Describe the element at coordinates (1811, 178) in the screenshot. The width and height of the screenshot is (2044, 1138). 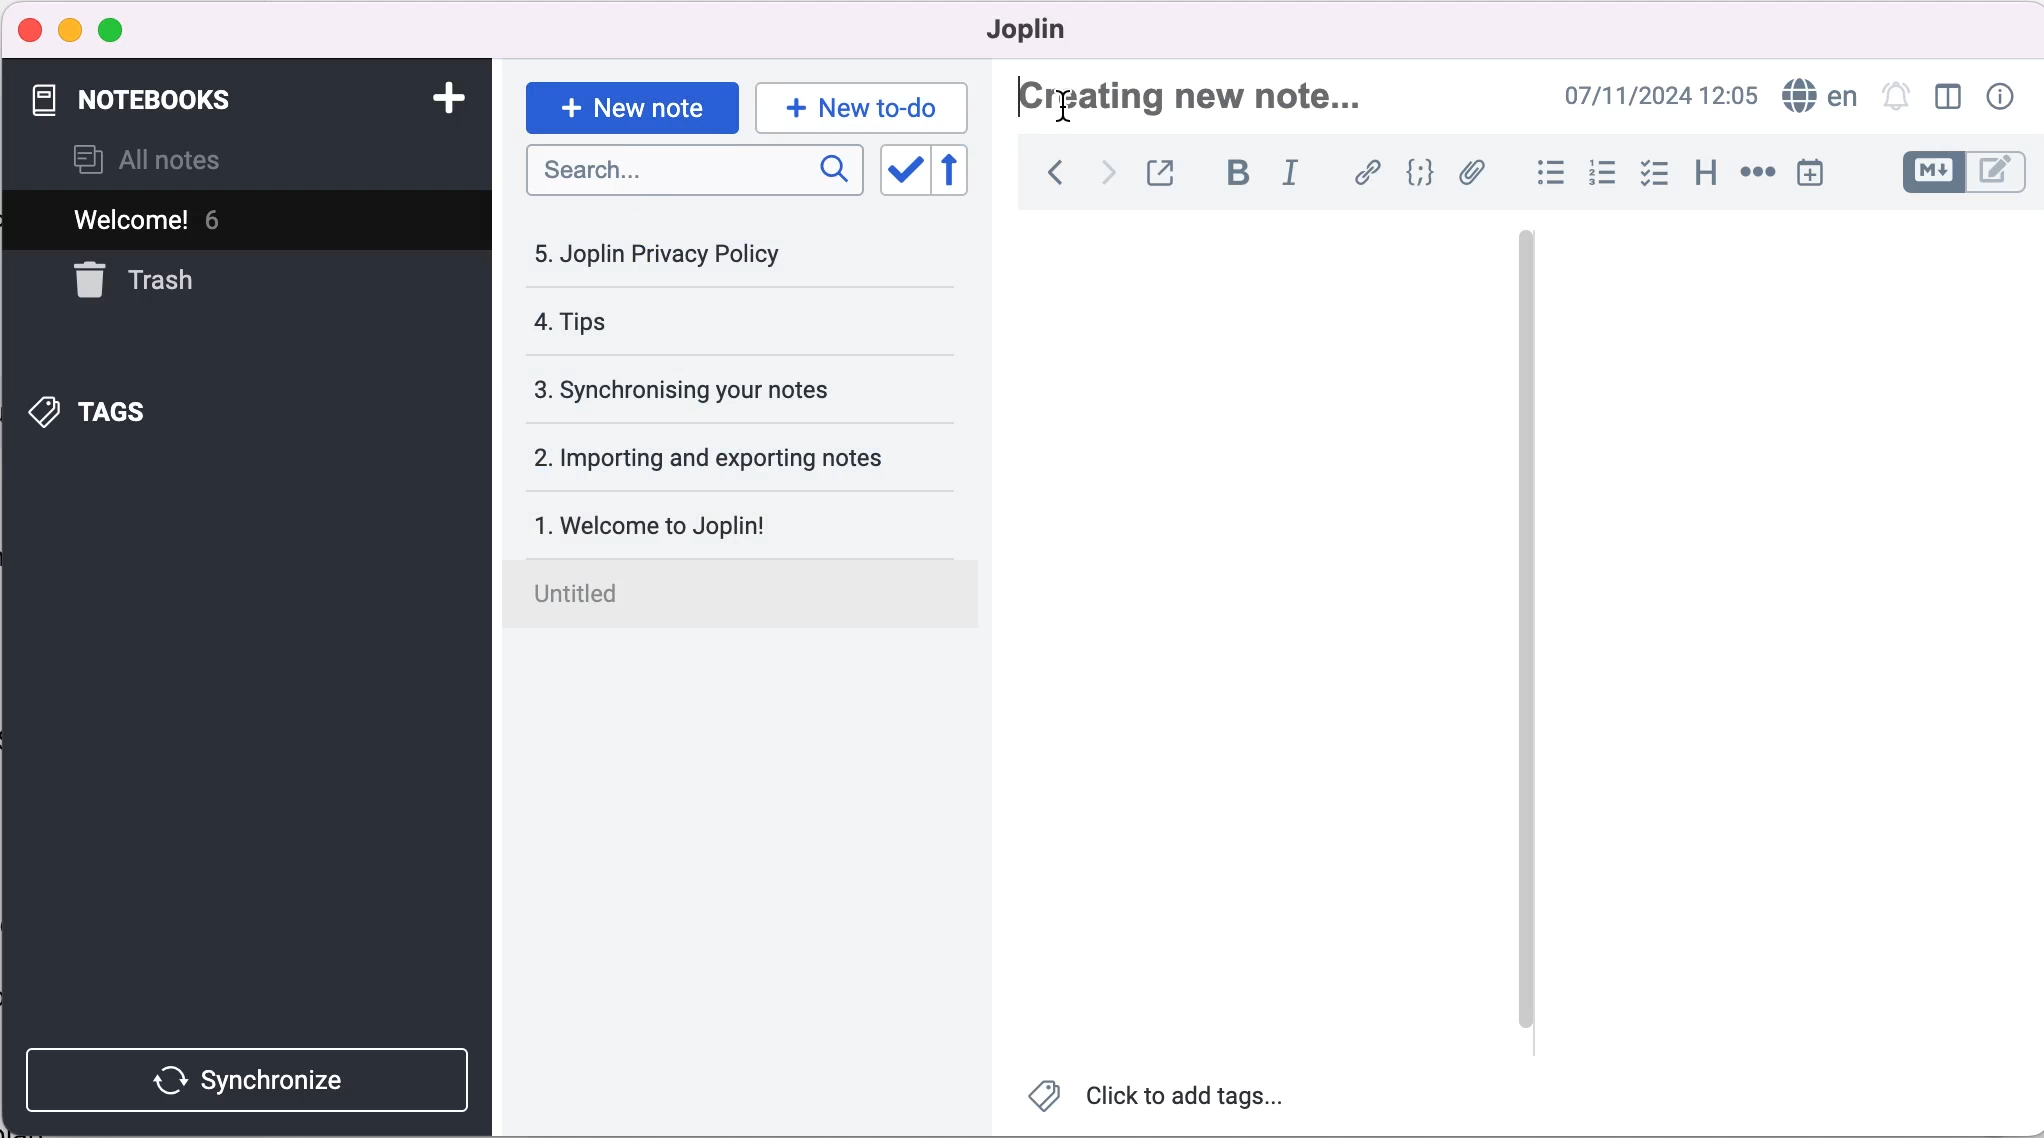
I see `insert time` at that location.